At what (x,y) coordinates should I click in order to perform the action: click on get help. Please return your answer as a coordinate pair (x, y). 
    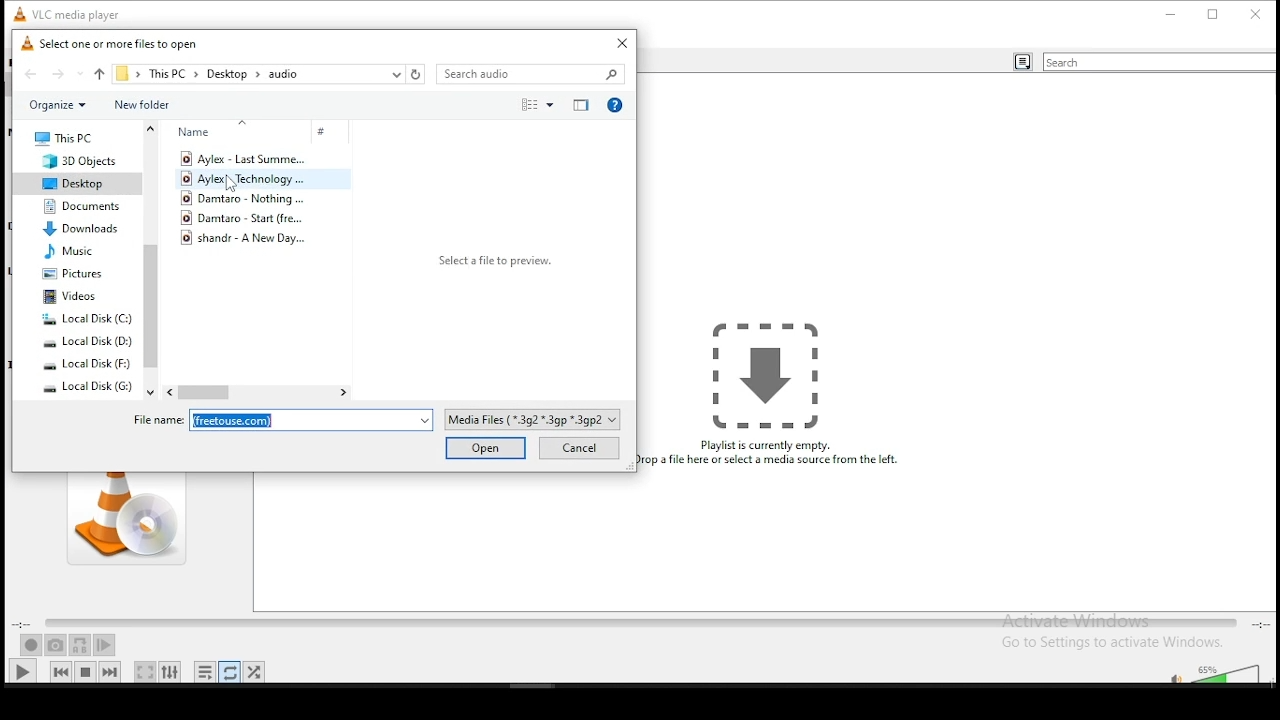
    Looking at the image, I should click on (616, 104).